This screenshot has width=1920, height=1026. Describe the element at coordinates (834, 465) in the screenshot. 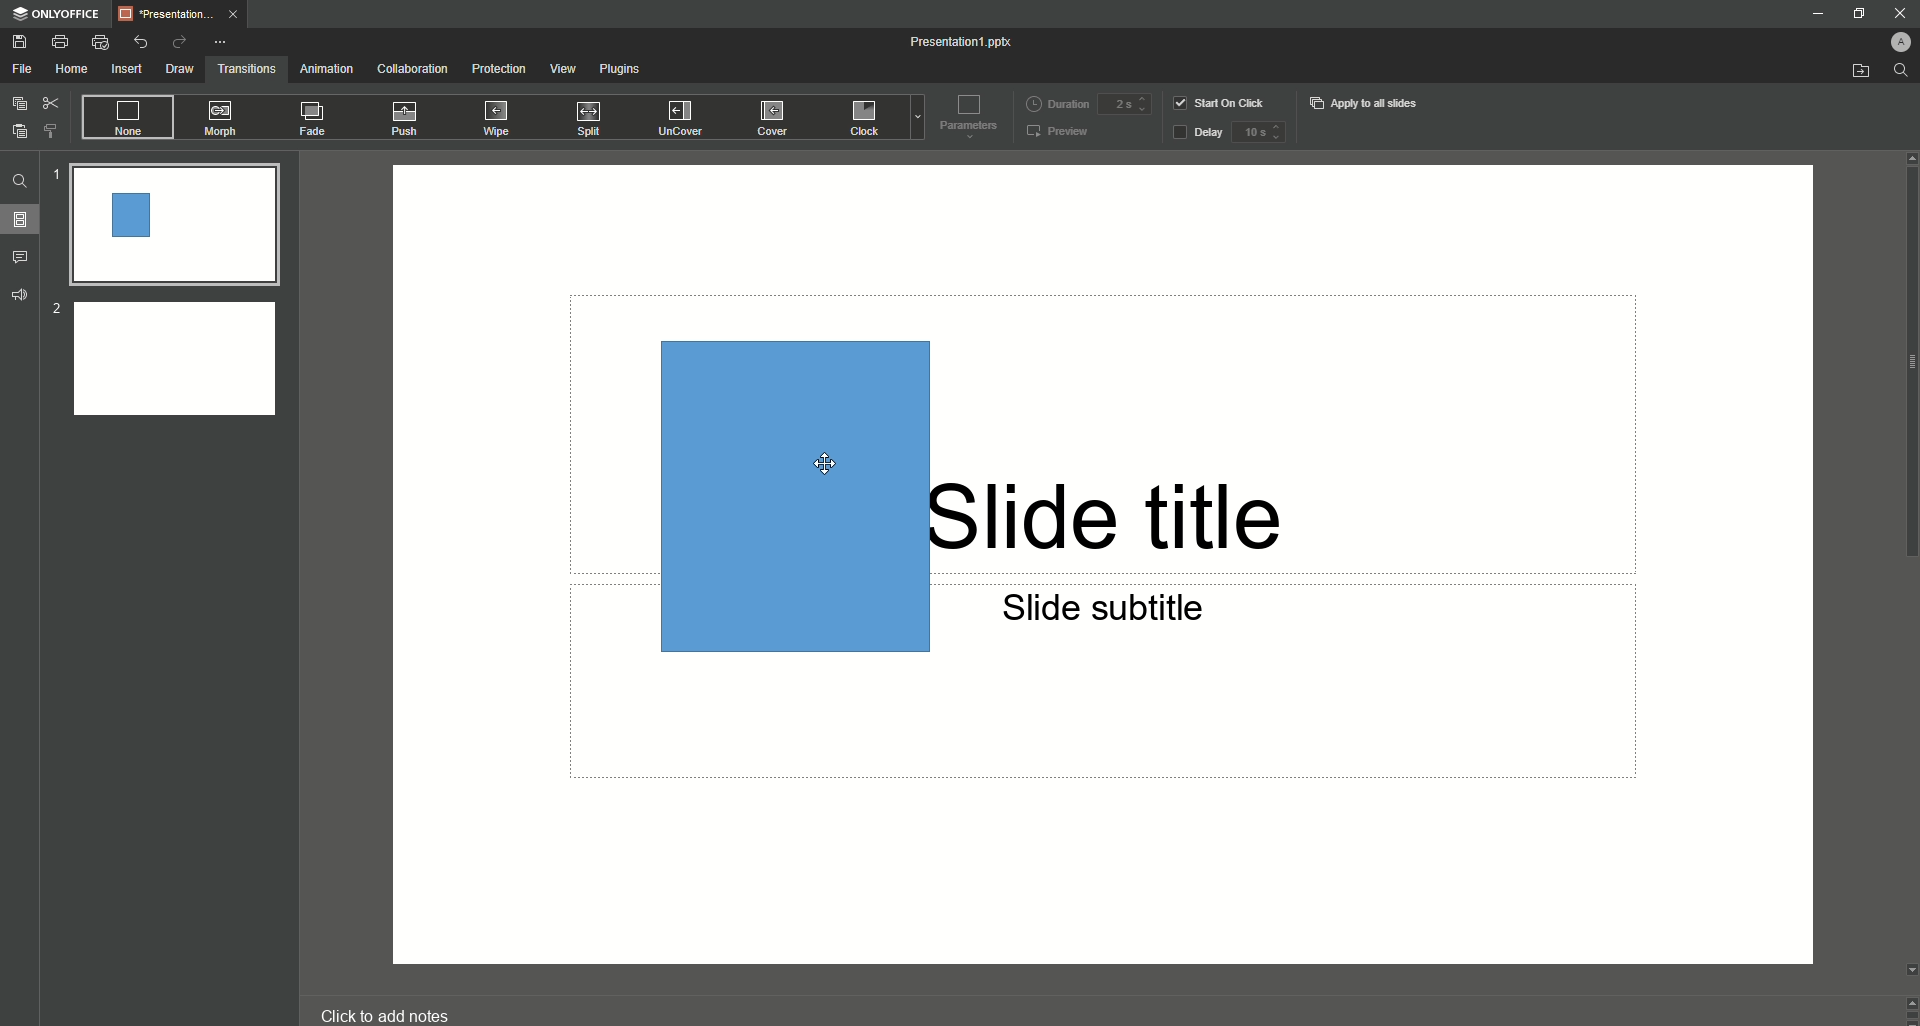

I see `Cursor` at that location.